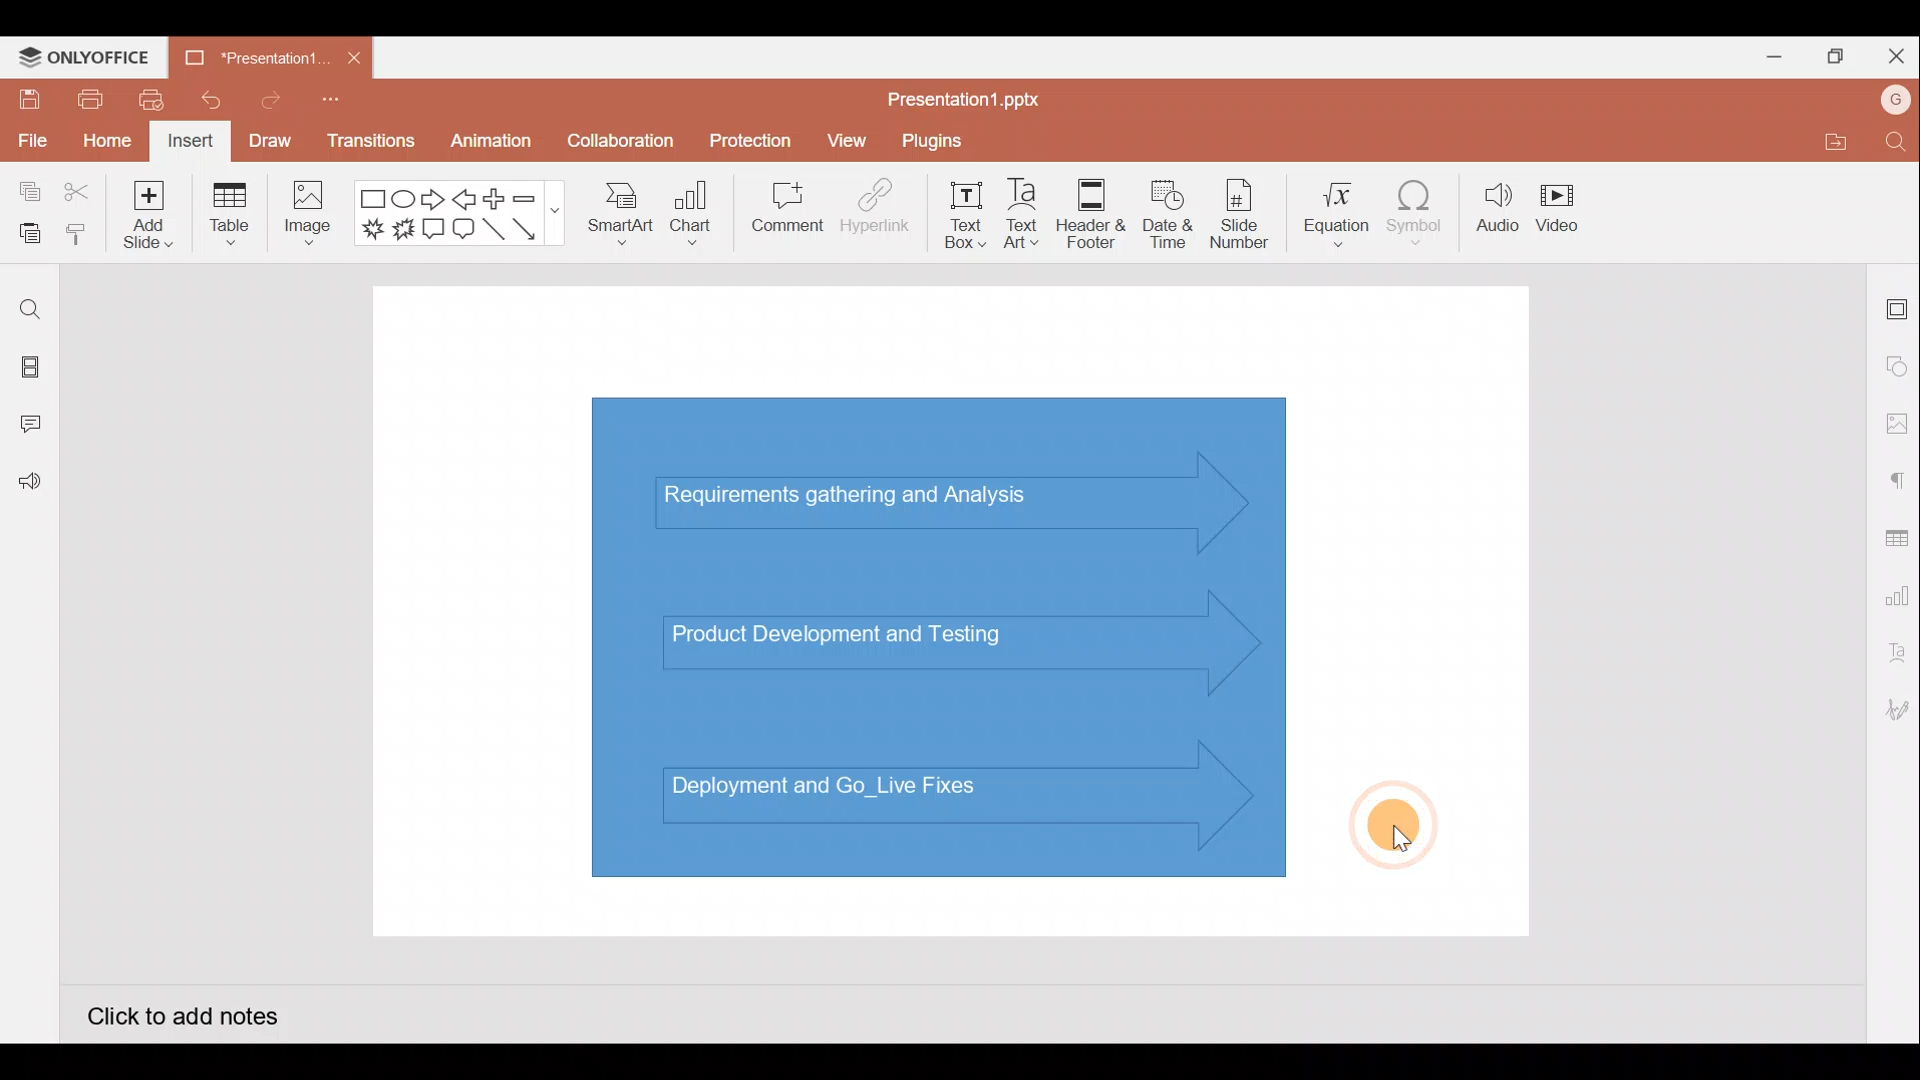  I want to click on Text Art settings, so click(1895, 653).